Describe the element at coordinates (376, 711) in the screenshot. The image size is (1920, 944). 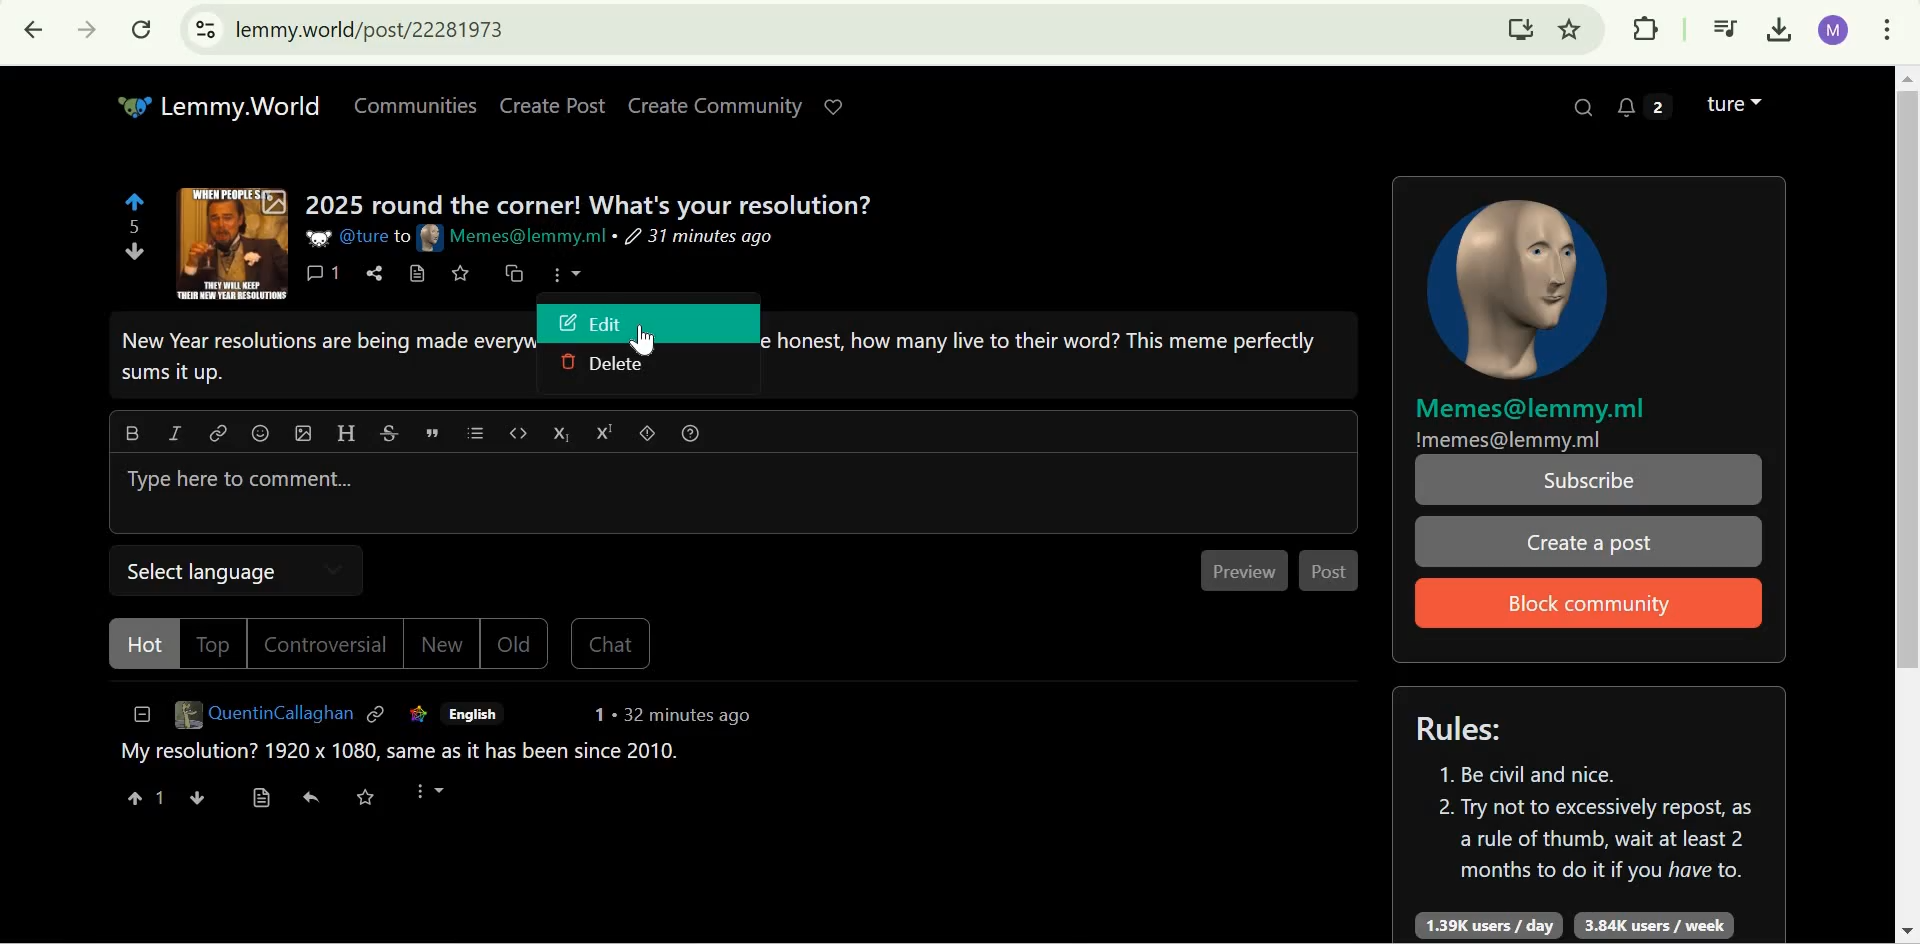
I see `link` at that location.